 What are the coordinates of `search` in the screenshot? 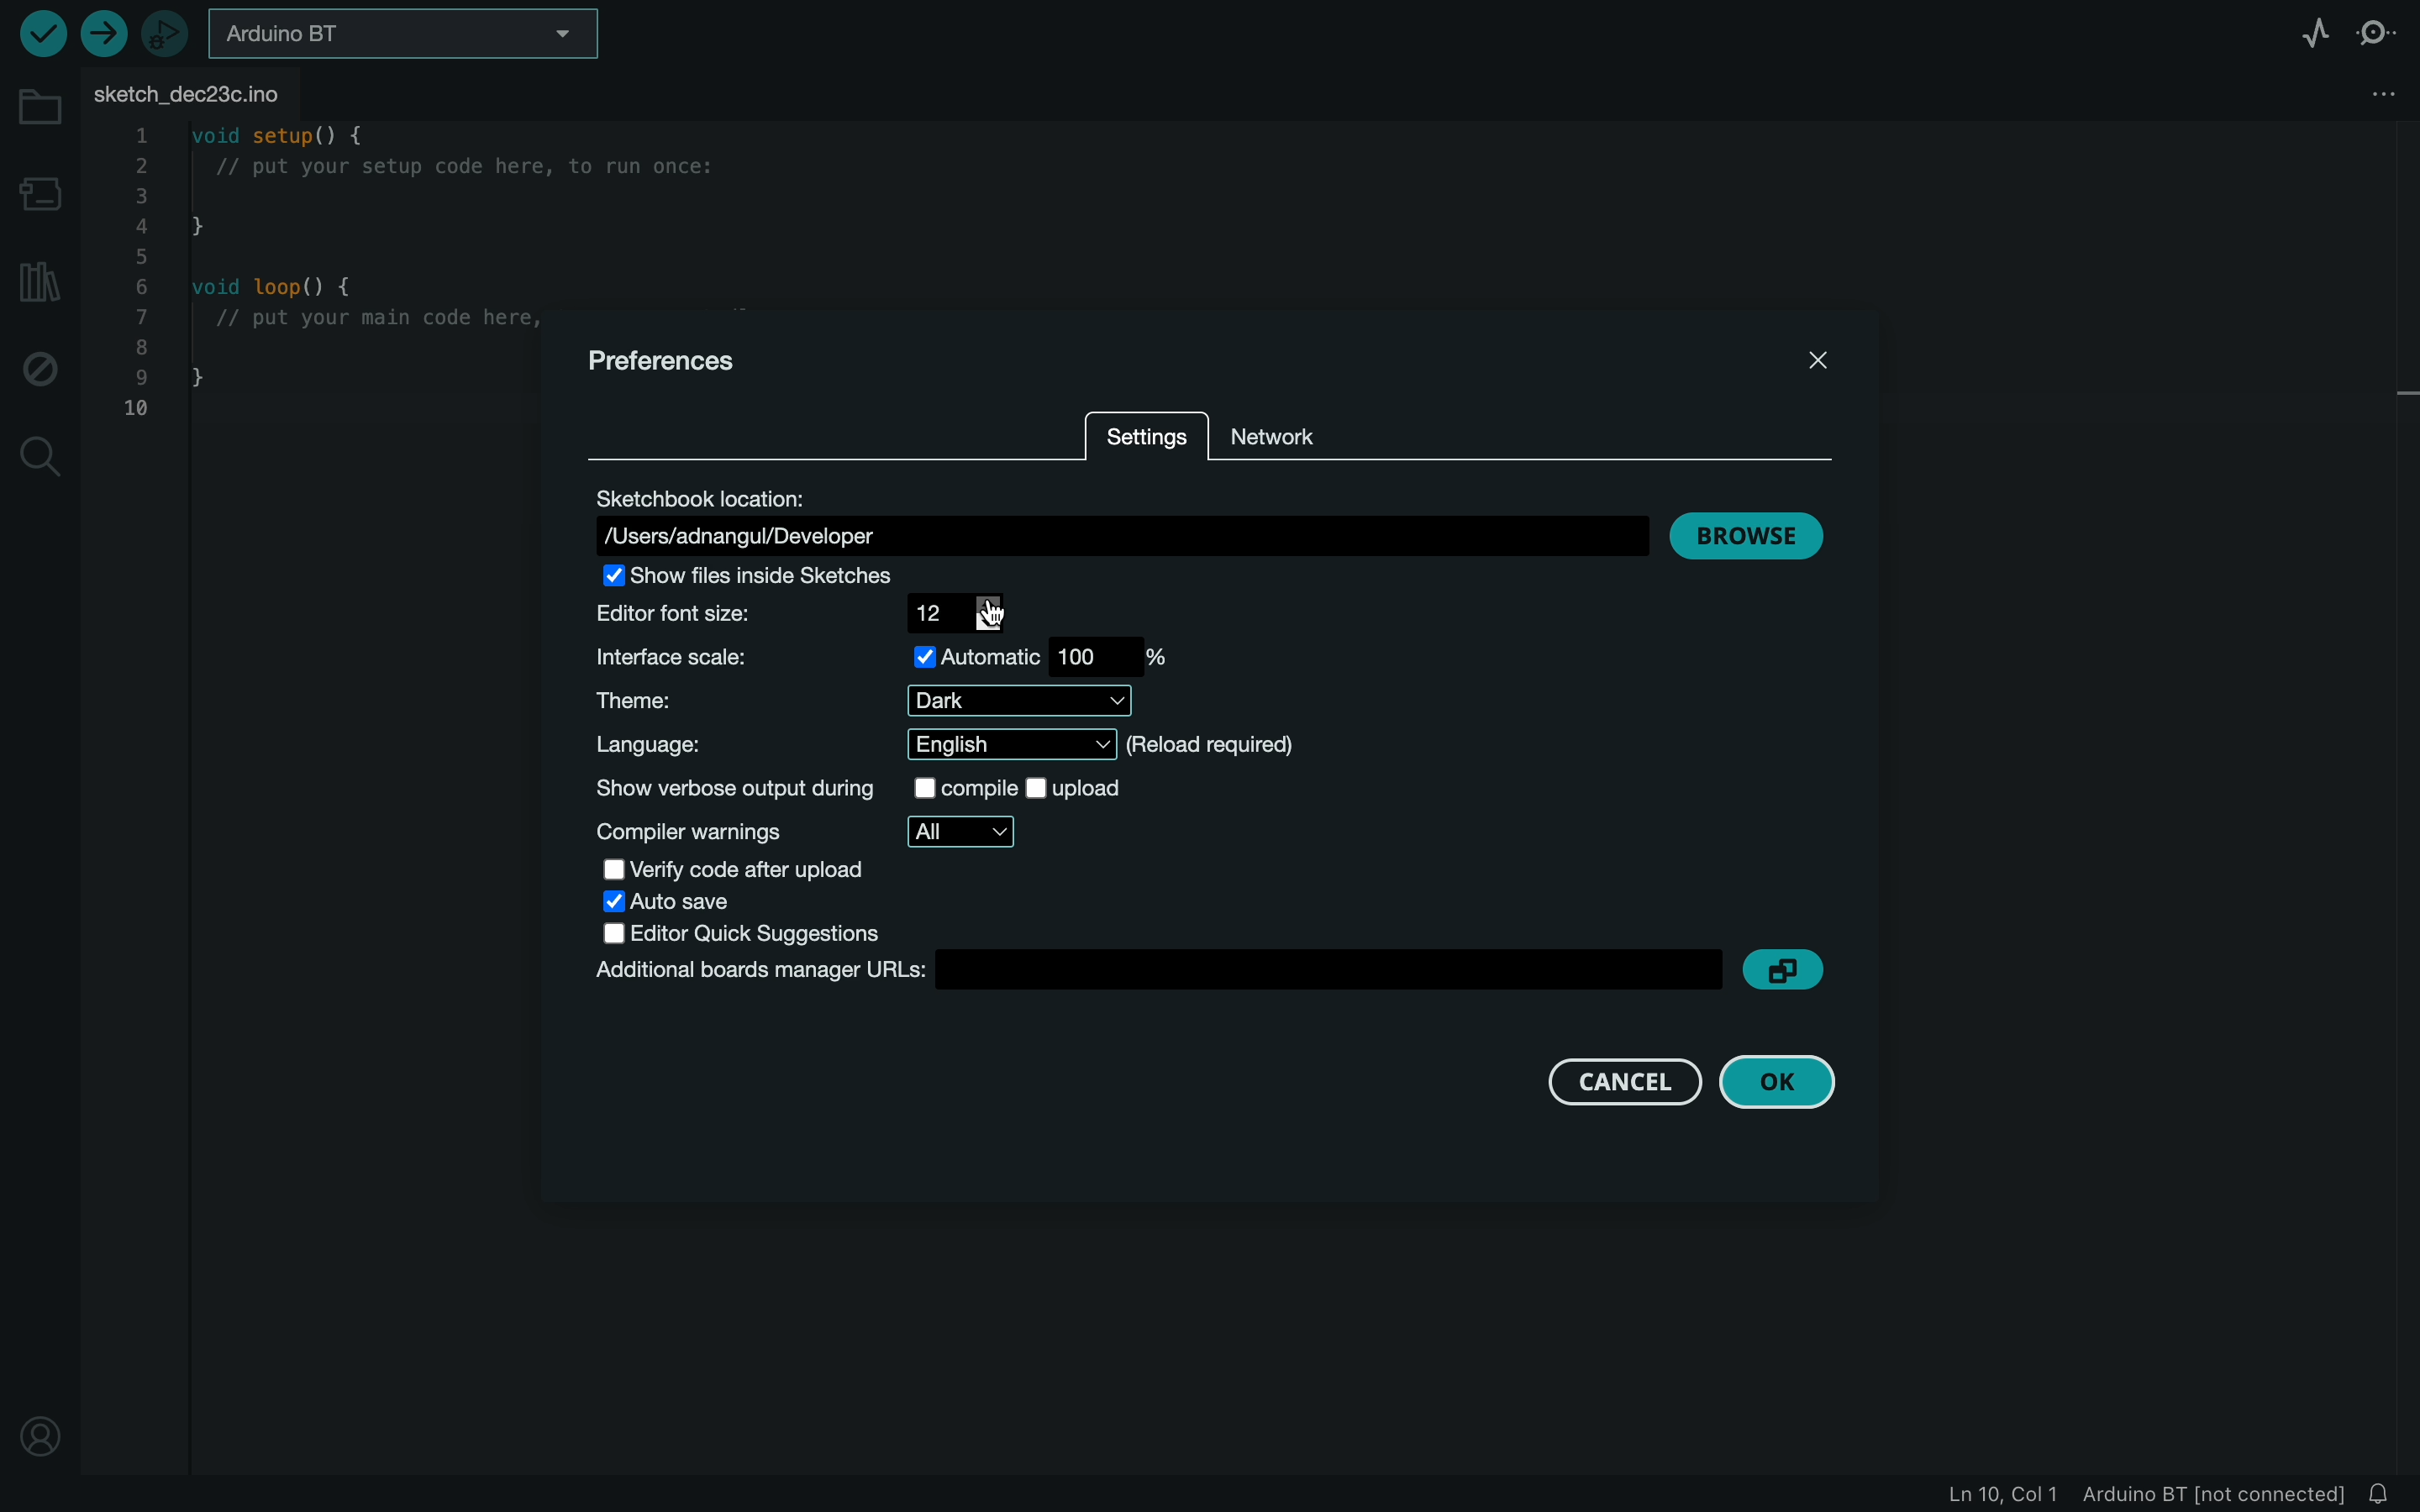 It's located at (37, 462).